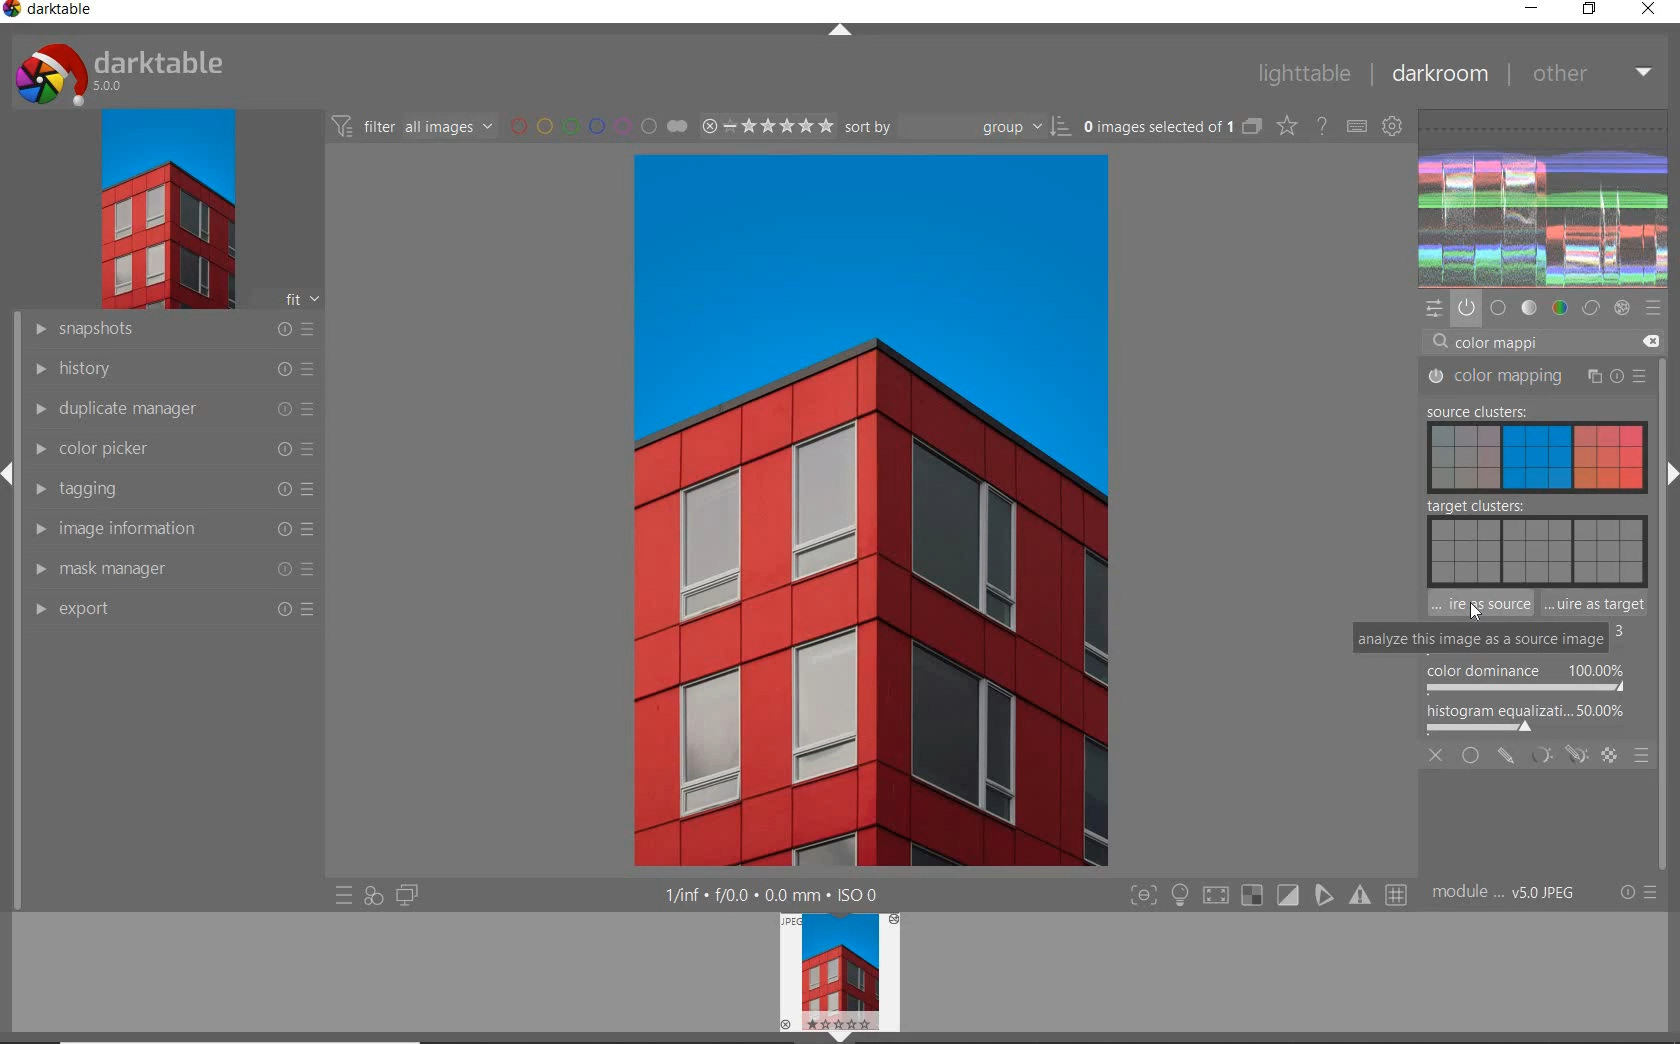 The width and height of the screenshot is (1680, 1044). What do you see at coordinates (1635, 896) in the screenshot?
I see `reset or preset & preference` at bounding box center [1635, 896].